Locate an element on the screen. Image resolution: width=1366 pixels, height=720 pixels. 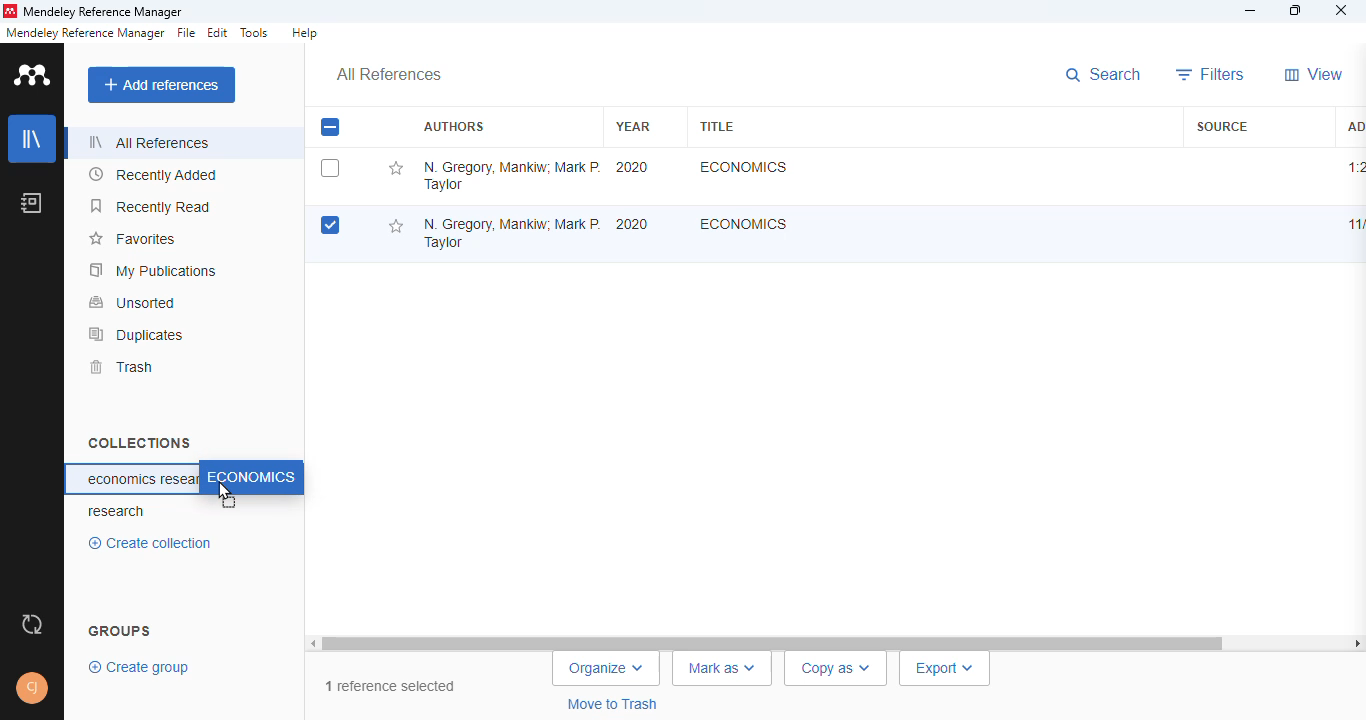
create collection is located at coordinates (155, 543).